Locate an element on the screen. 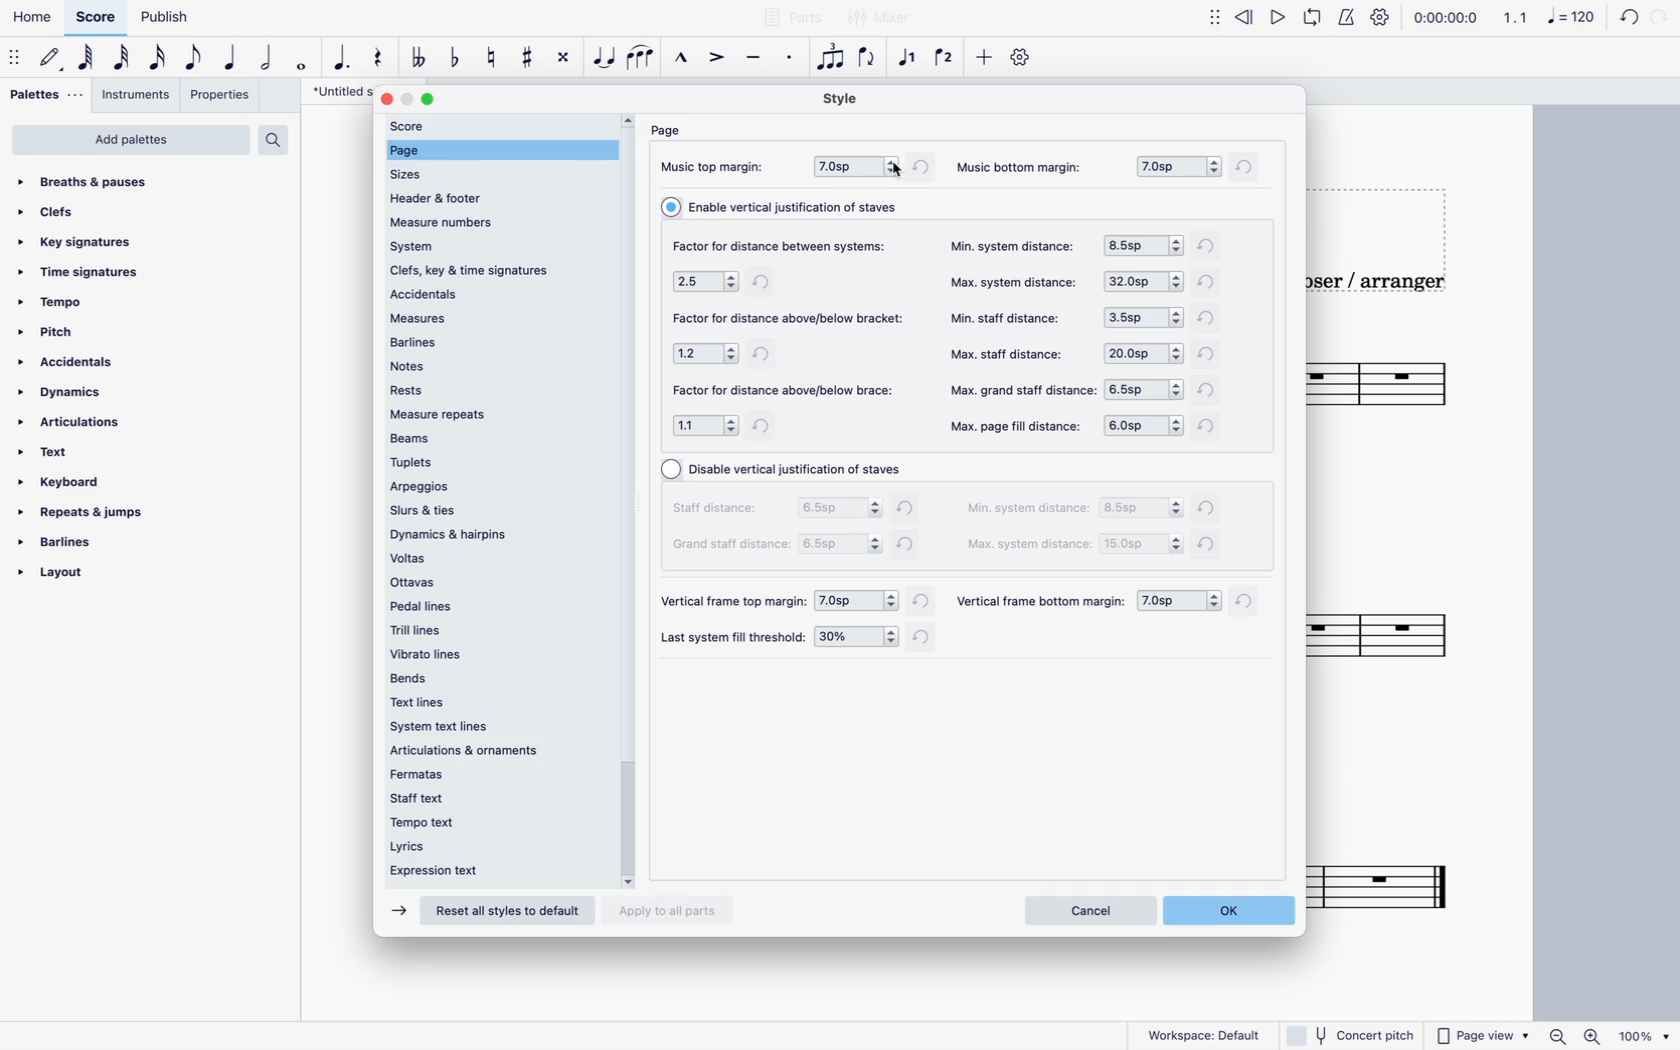 This screenshot has width=1680, height=1050. style is located at coordinates (846, 98).